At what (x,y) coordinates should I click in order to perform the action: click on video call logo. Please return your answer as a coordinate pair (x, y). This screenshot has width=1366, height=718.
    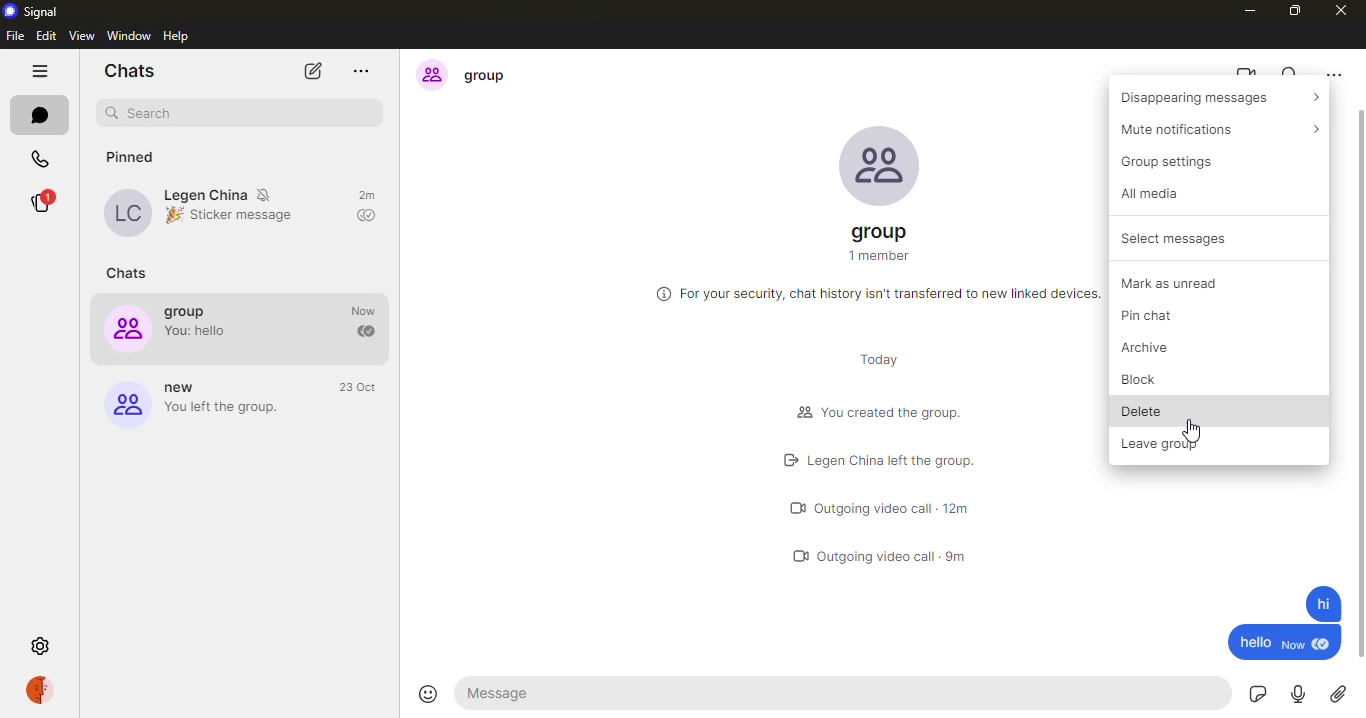
    Looking at the image, I should click on (797, 510).